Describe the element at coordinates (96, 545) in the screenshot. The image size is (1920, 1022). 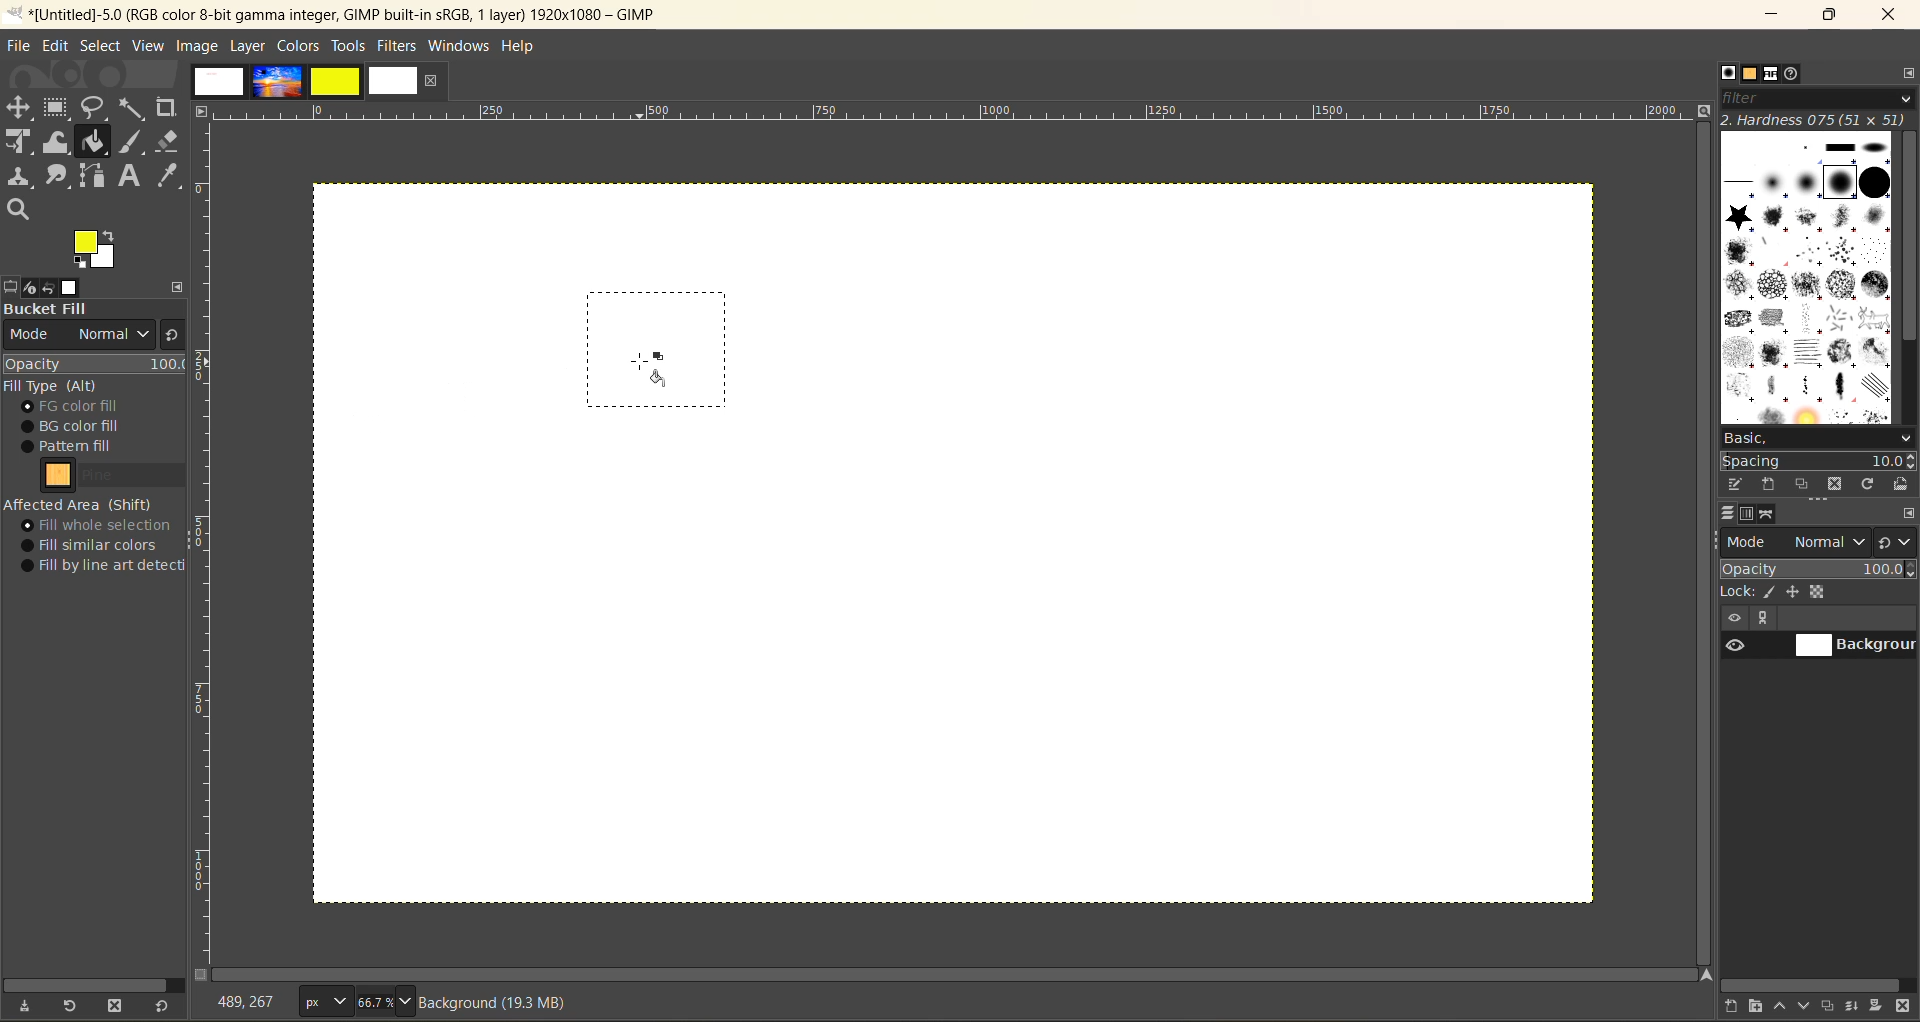
I see `fill similar colors` at that location.